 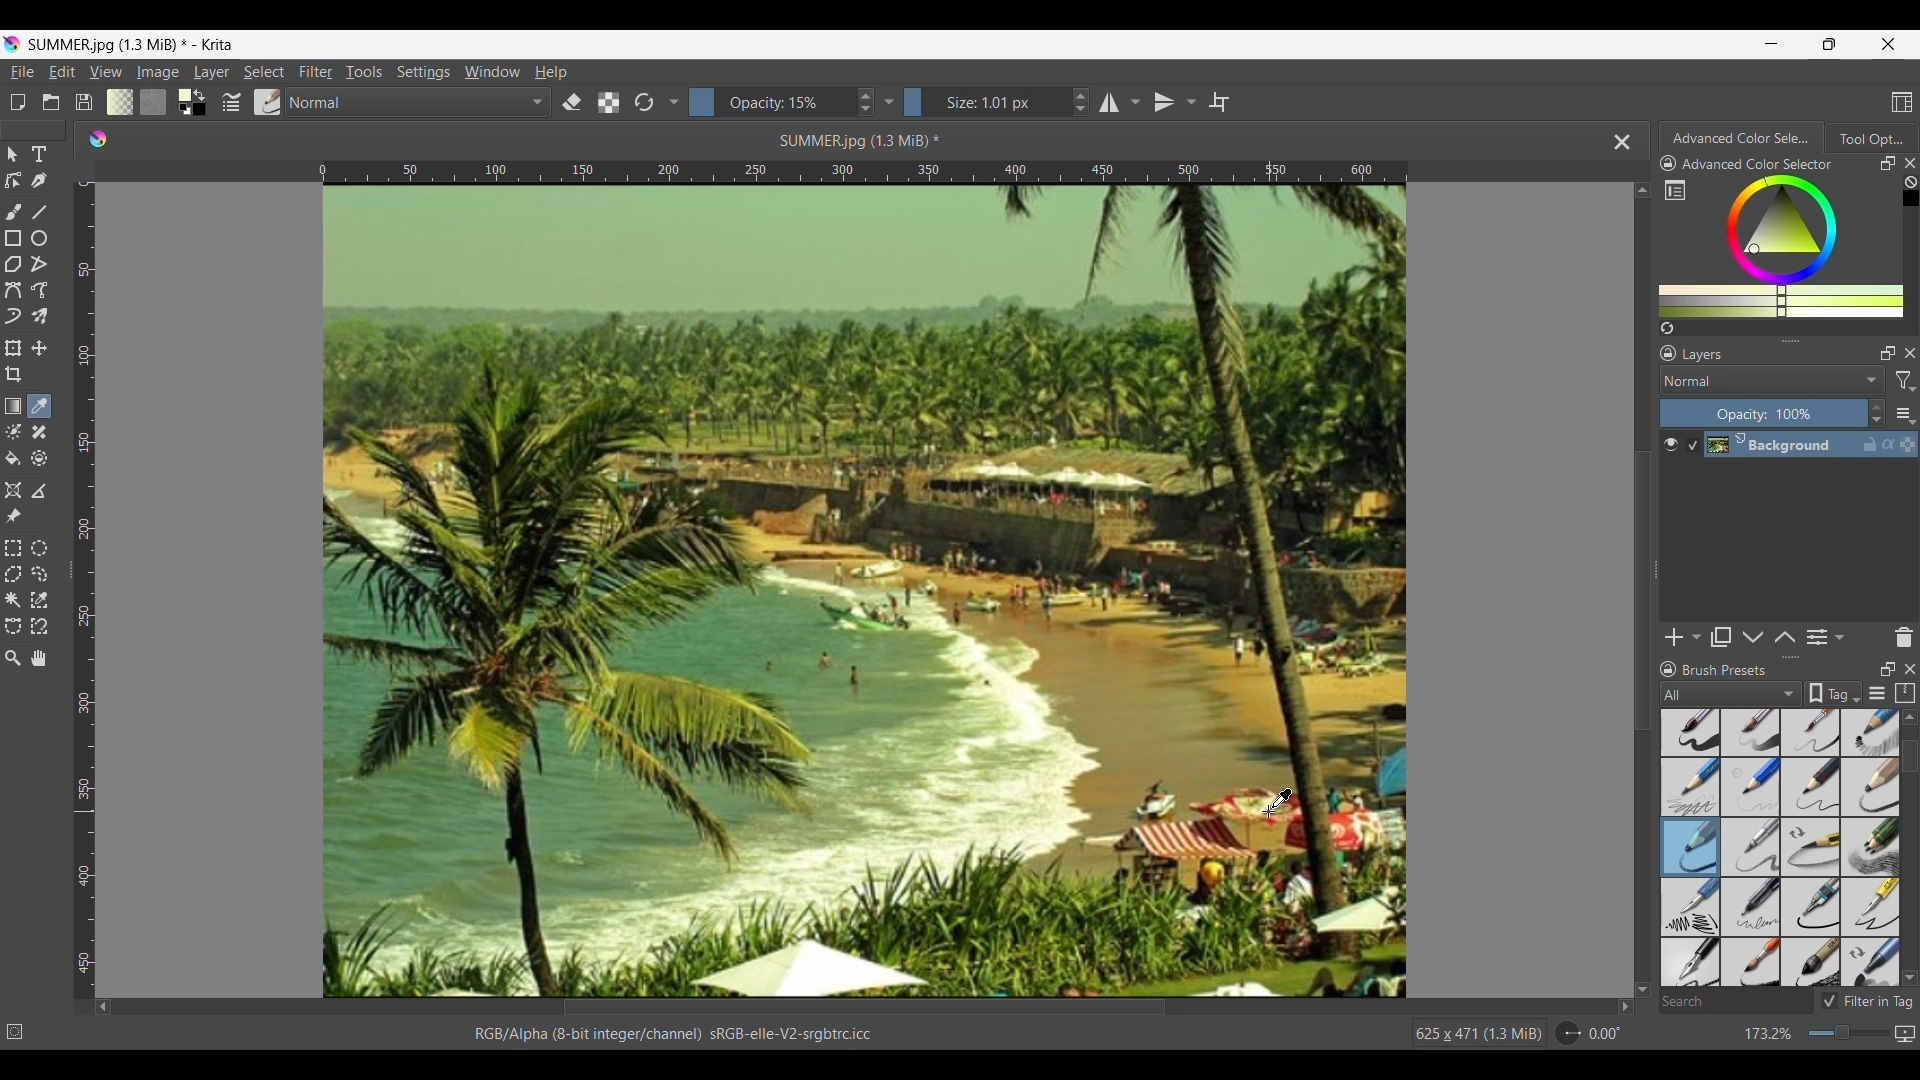 I want to click on Save, so click(x=83, y=102).